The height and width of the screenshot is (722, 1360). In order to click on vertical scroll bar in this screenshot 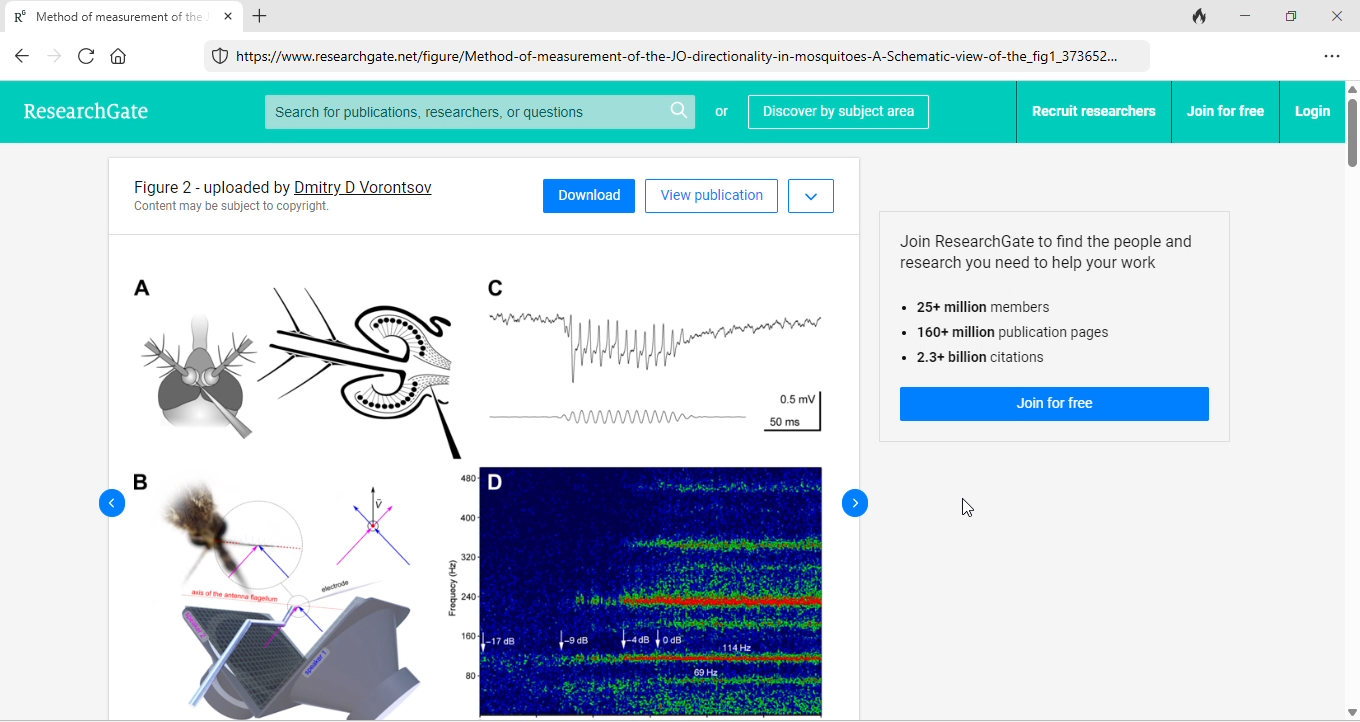, I will do `click(1352, 135)`.